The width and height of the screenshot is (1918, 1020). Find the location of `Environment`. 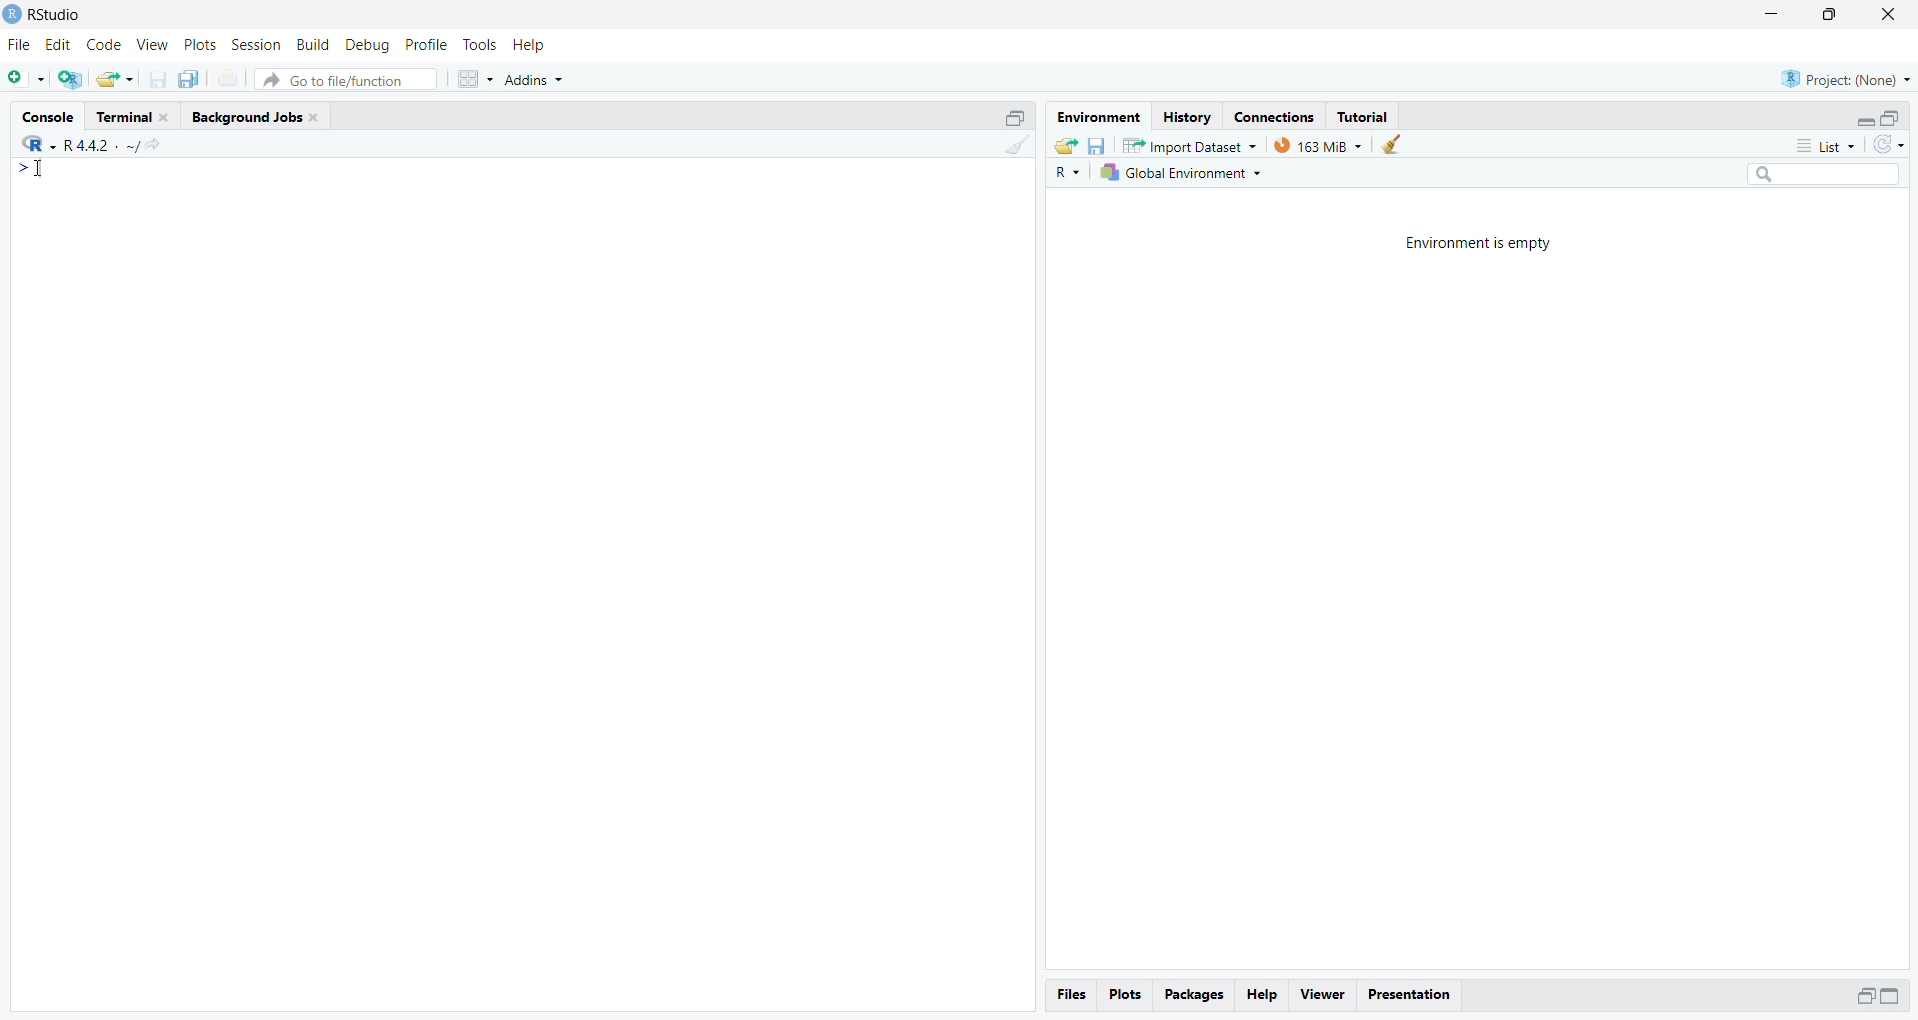

Environment is located at coordinates (1100, 118).